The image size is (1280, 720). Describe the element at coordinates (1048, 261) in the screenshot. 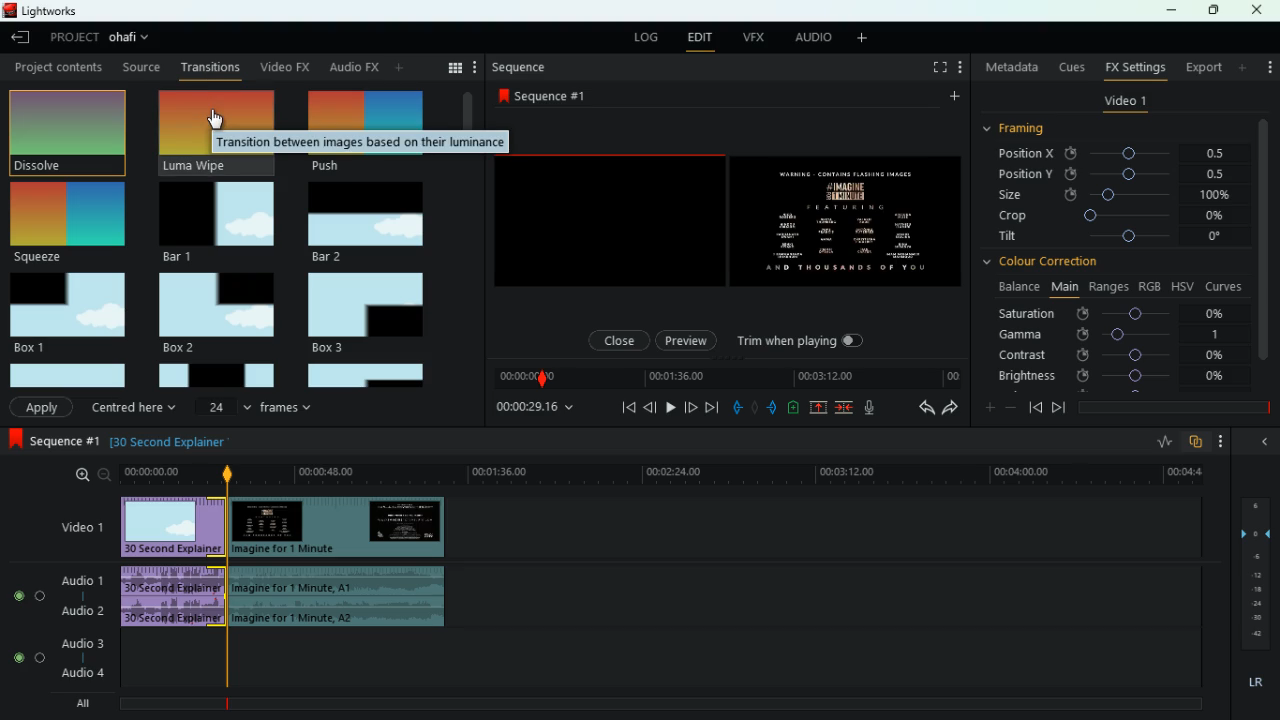

I see `colour correction` at that location.